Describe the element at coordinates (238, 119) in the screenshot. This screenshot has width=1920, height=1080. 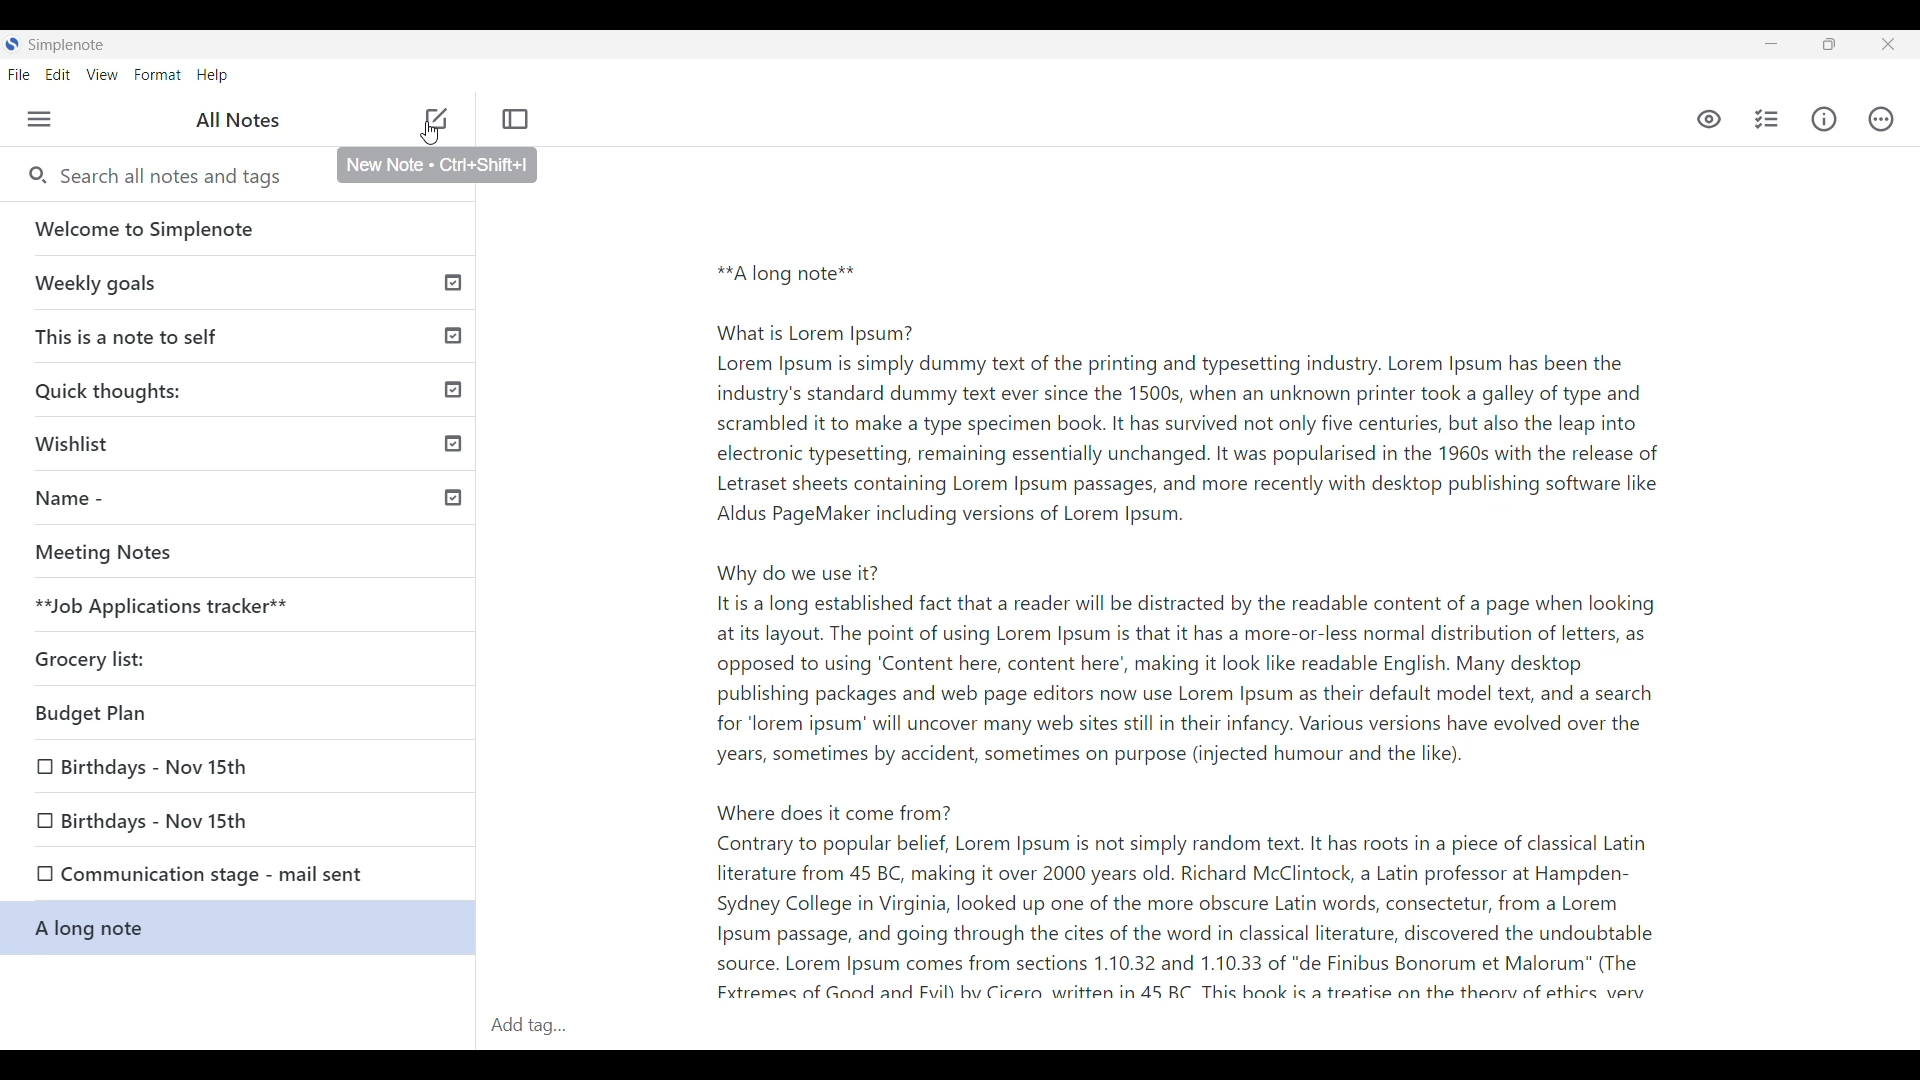
I see `All notes` at that location.